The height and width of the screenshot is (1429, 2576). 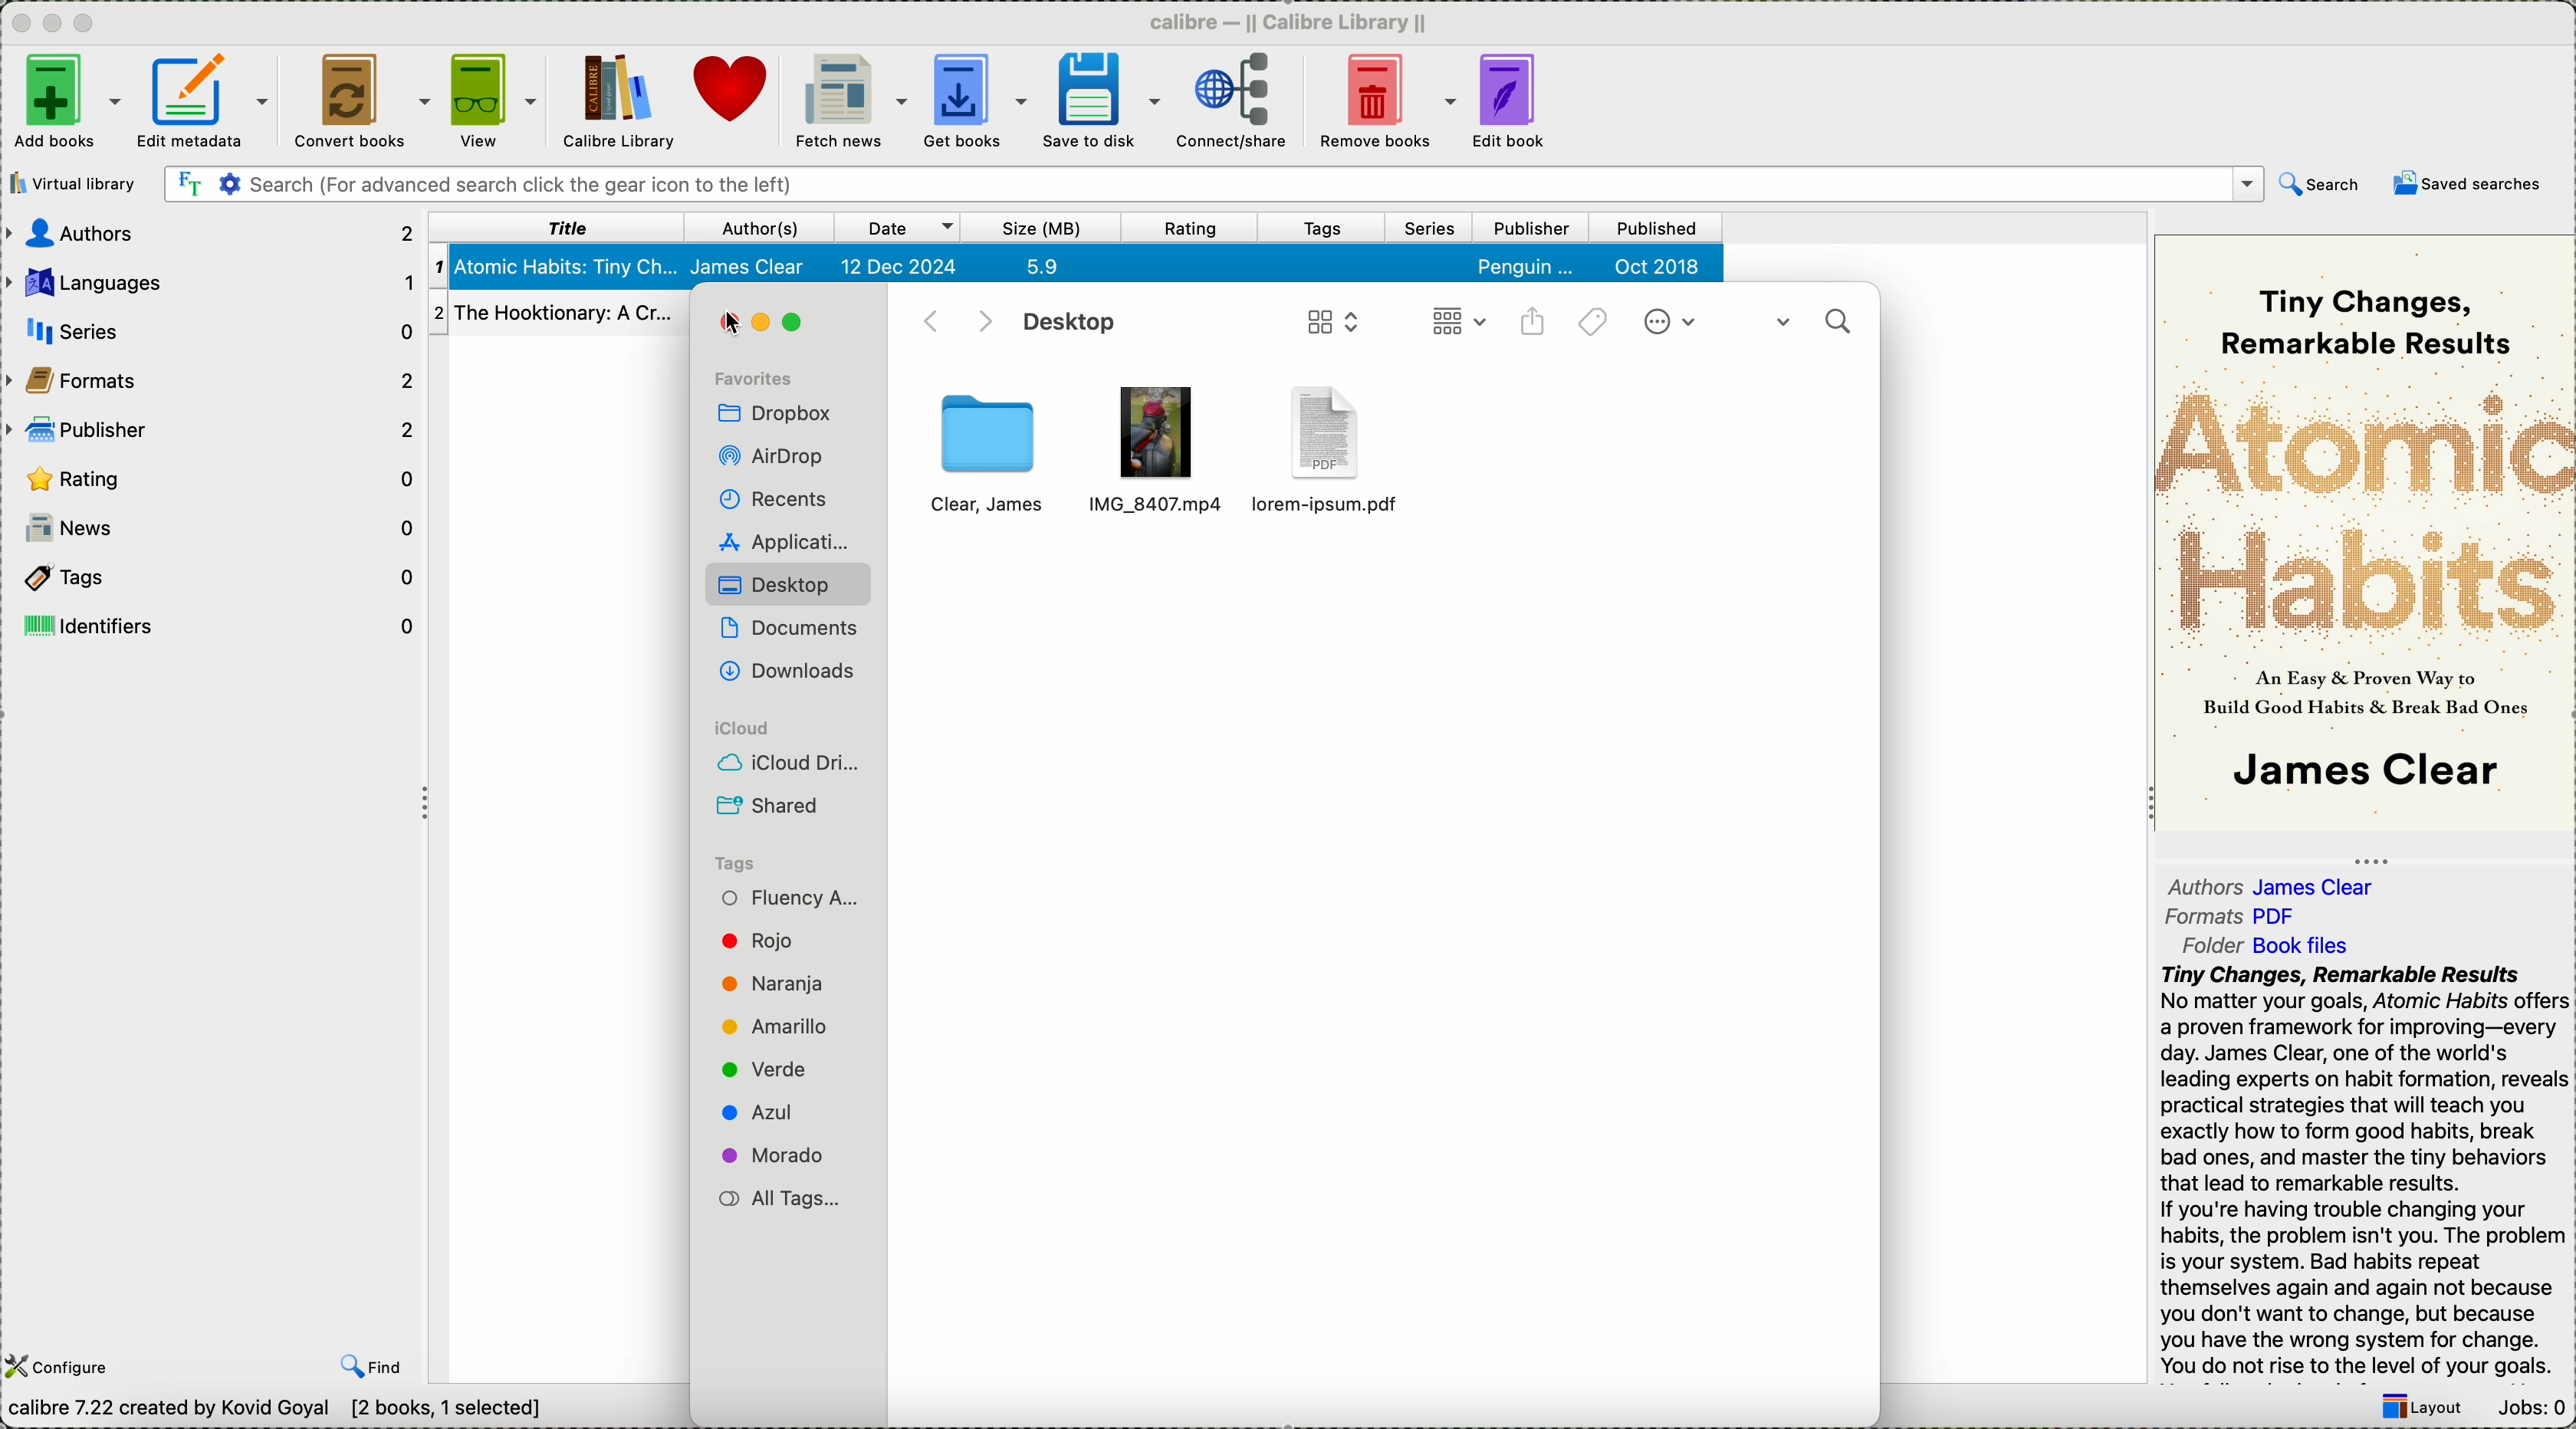 What do you see at coordinates (1386, 101) in the screenshot?
I see `remove books` at bounding box center [1386, 101].